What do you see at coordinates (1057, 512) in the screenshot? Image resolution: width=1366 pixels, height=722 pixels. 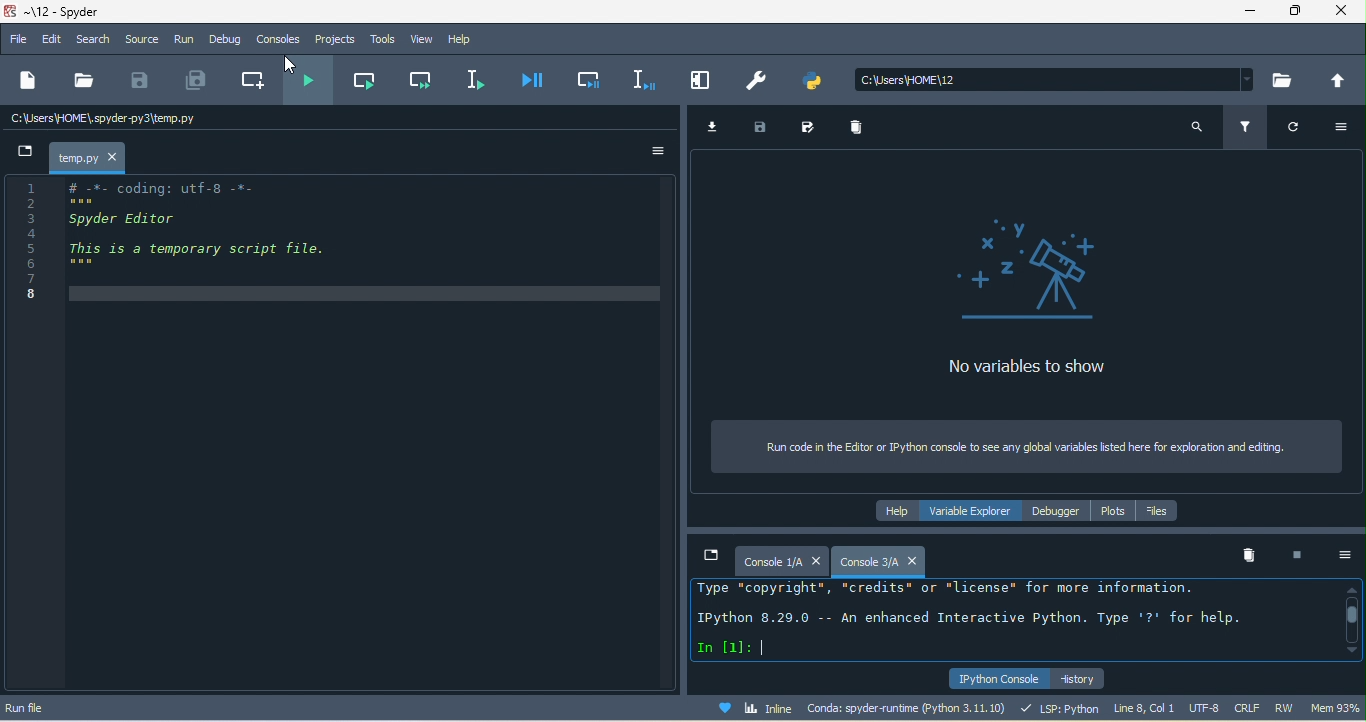 I see `debugger` at bounding box center [1057, 512].